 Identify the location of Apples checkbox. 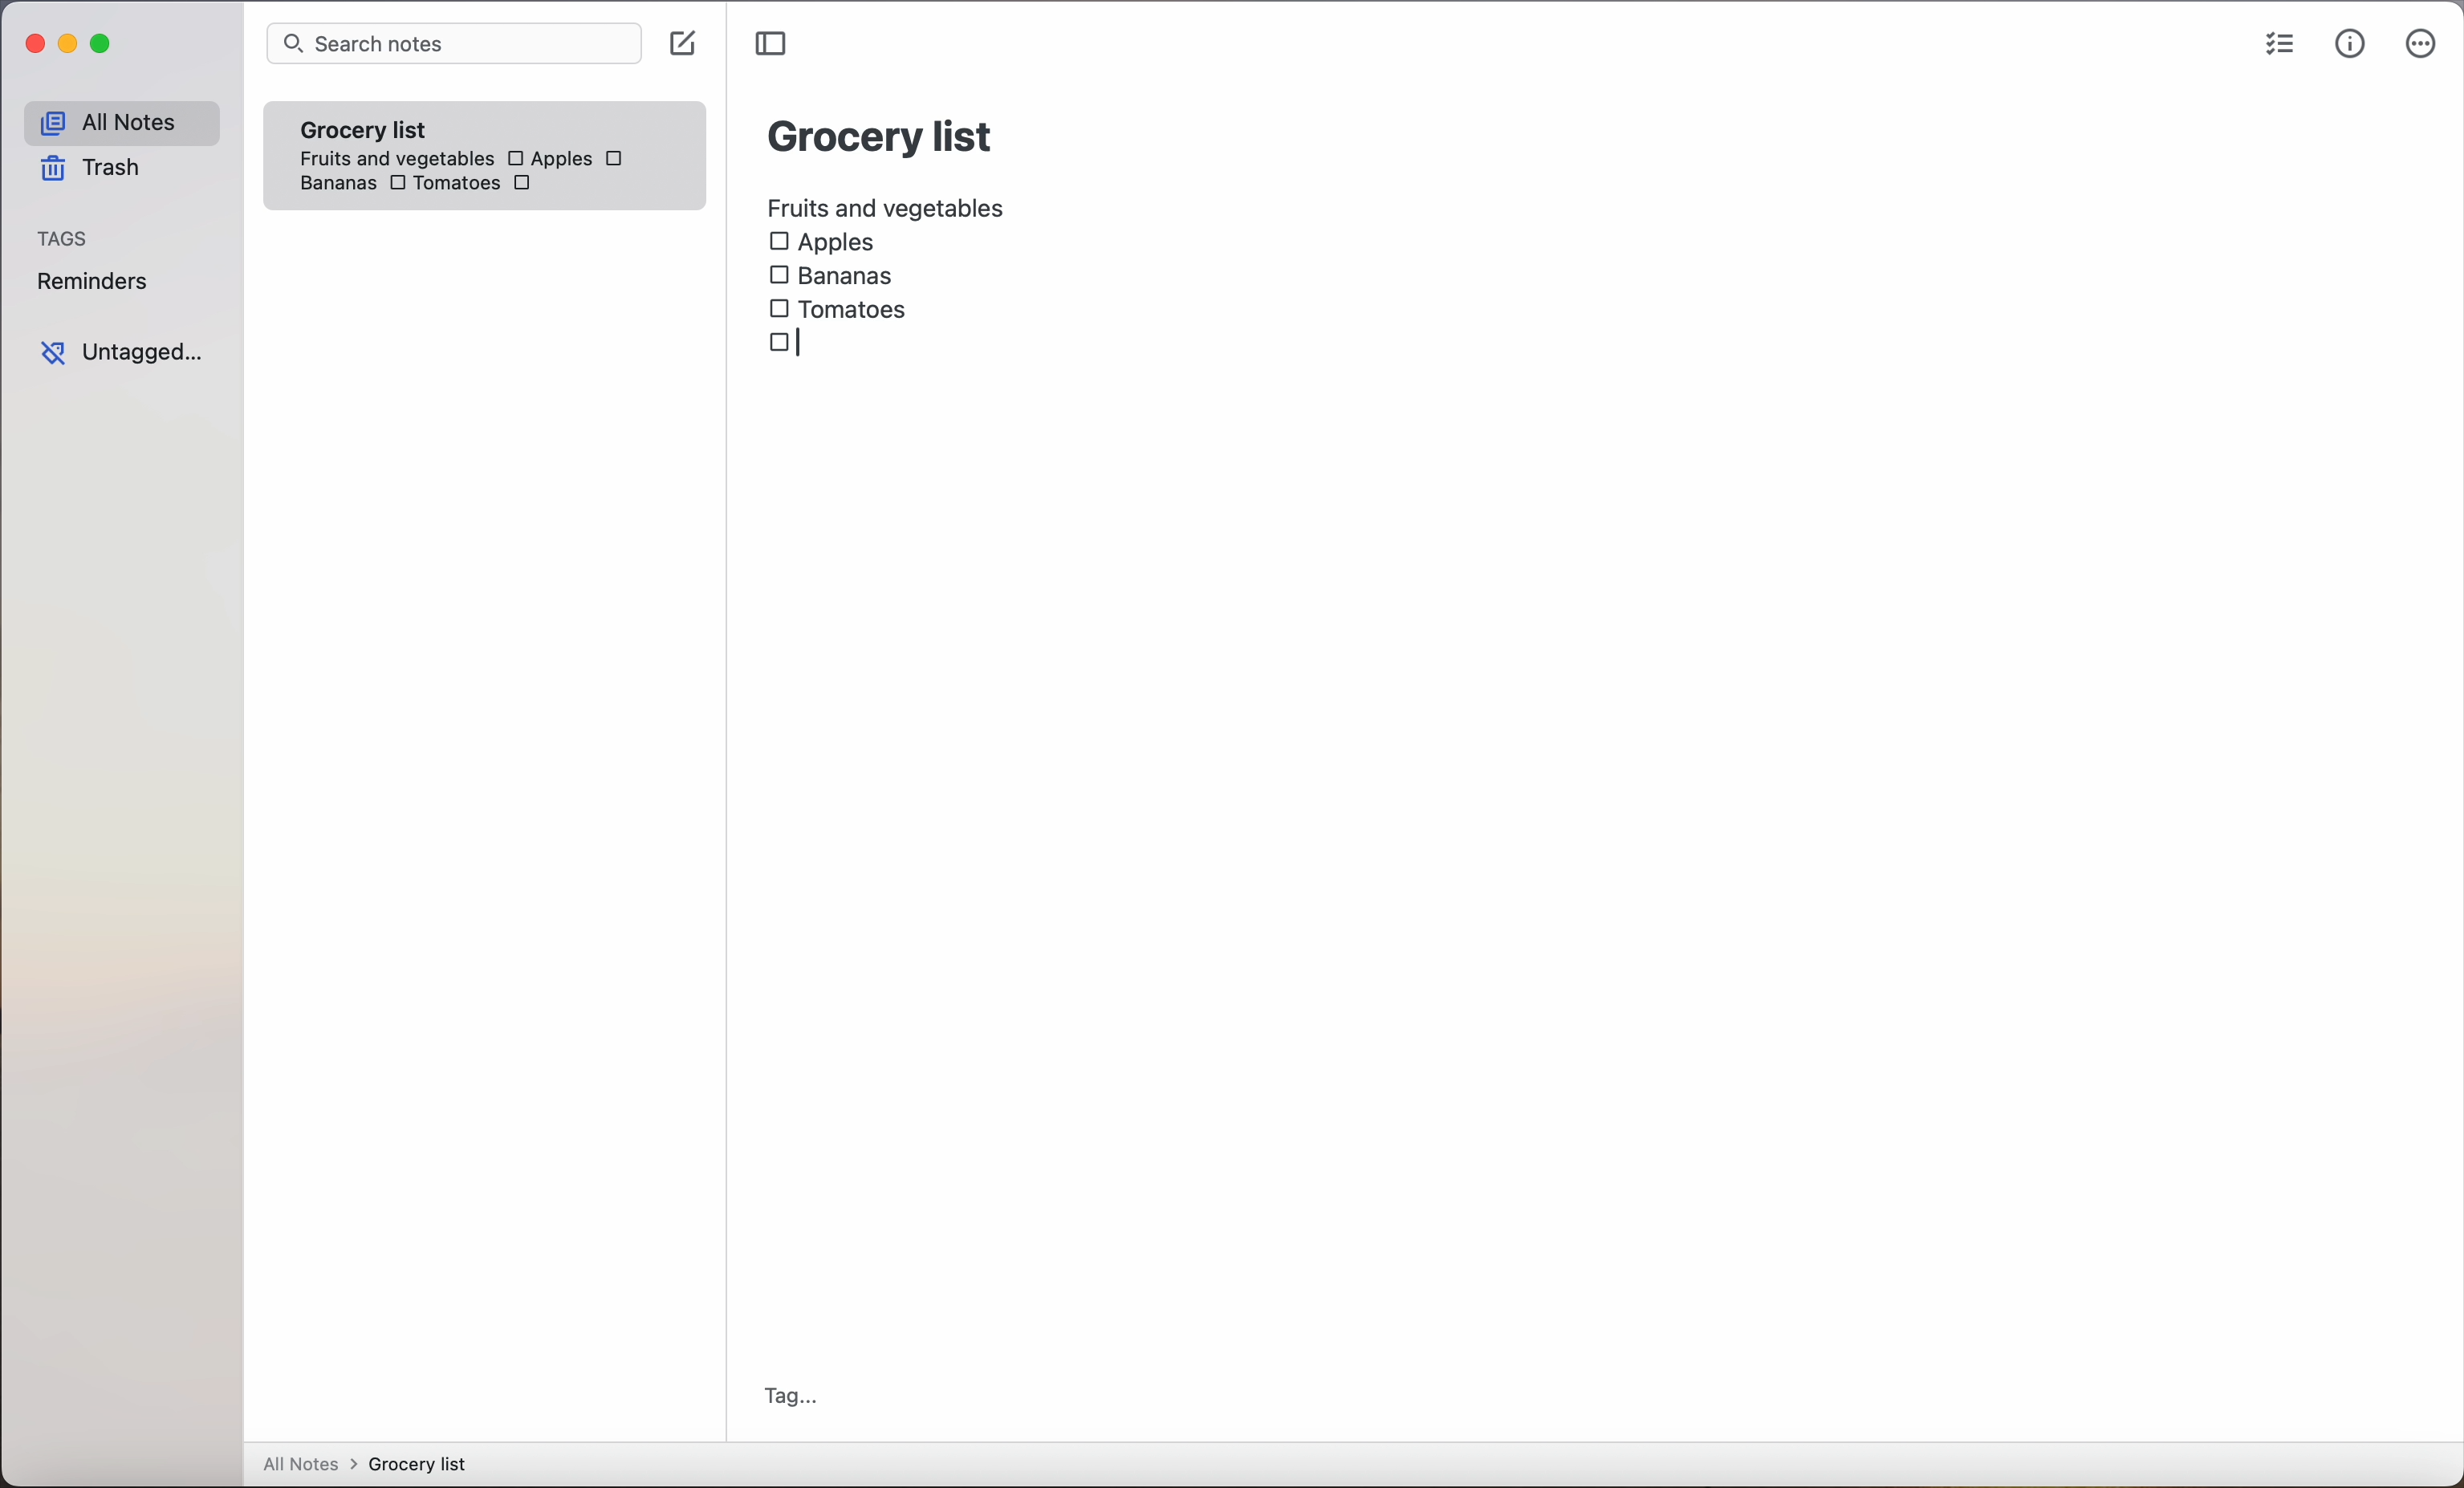
(548, 158).